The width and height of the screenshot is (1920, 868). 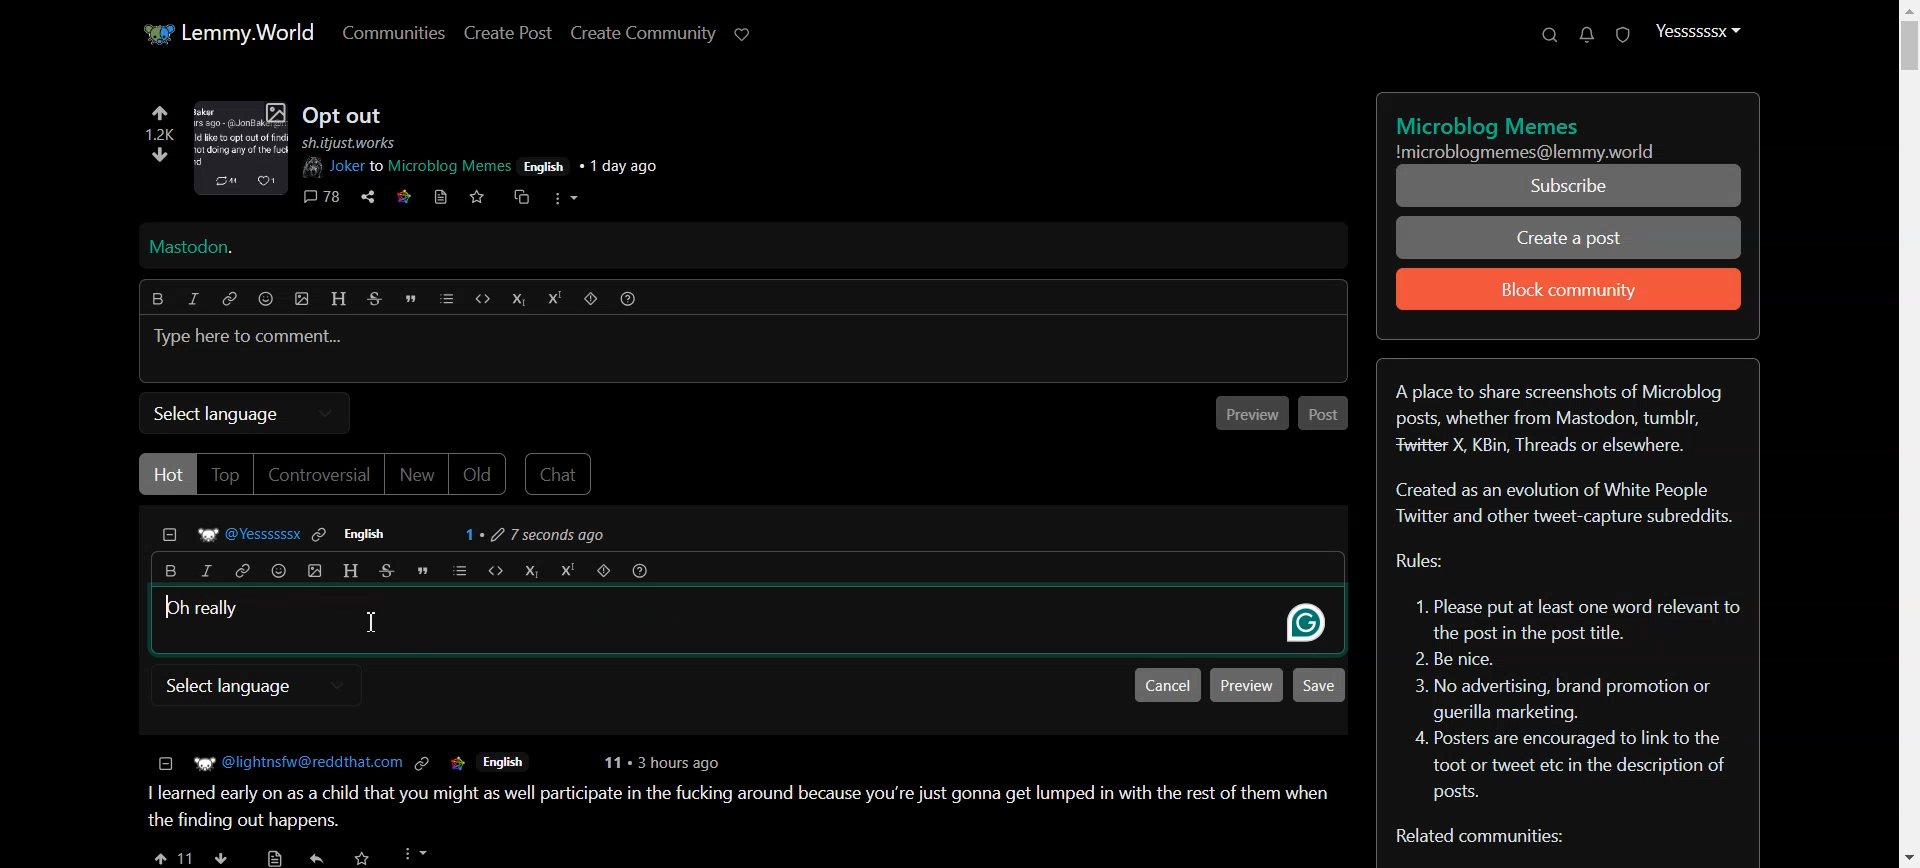 I want to click on Italic, so click(x=206, y=572).